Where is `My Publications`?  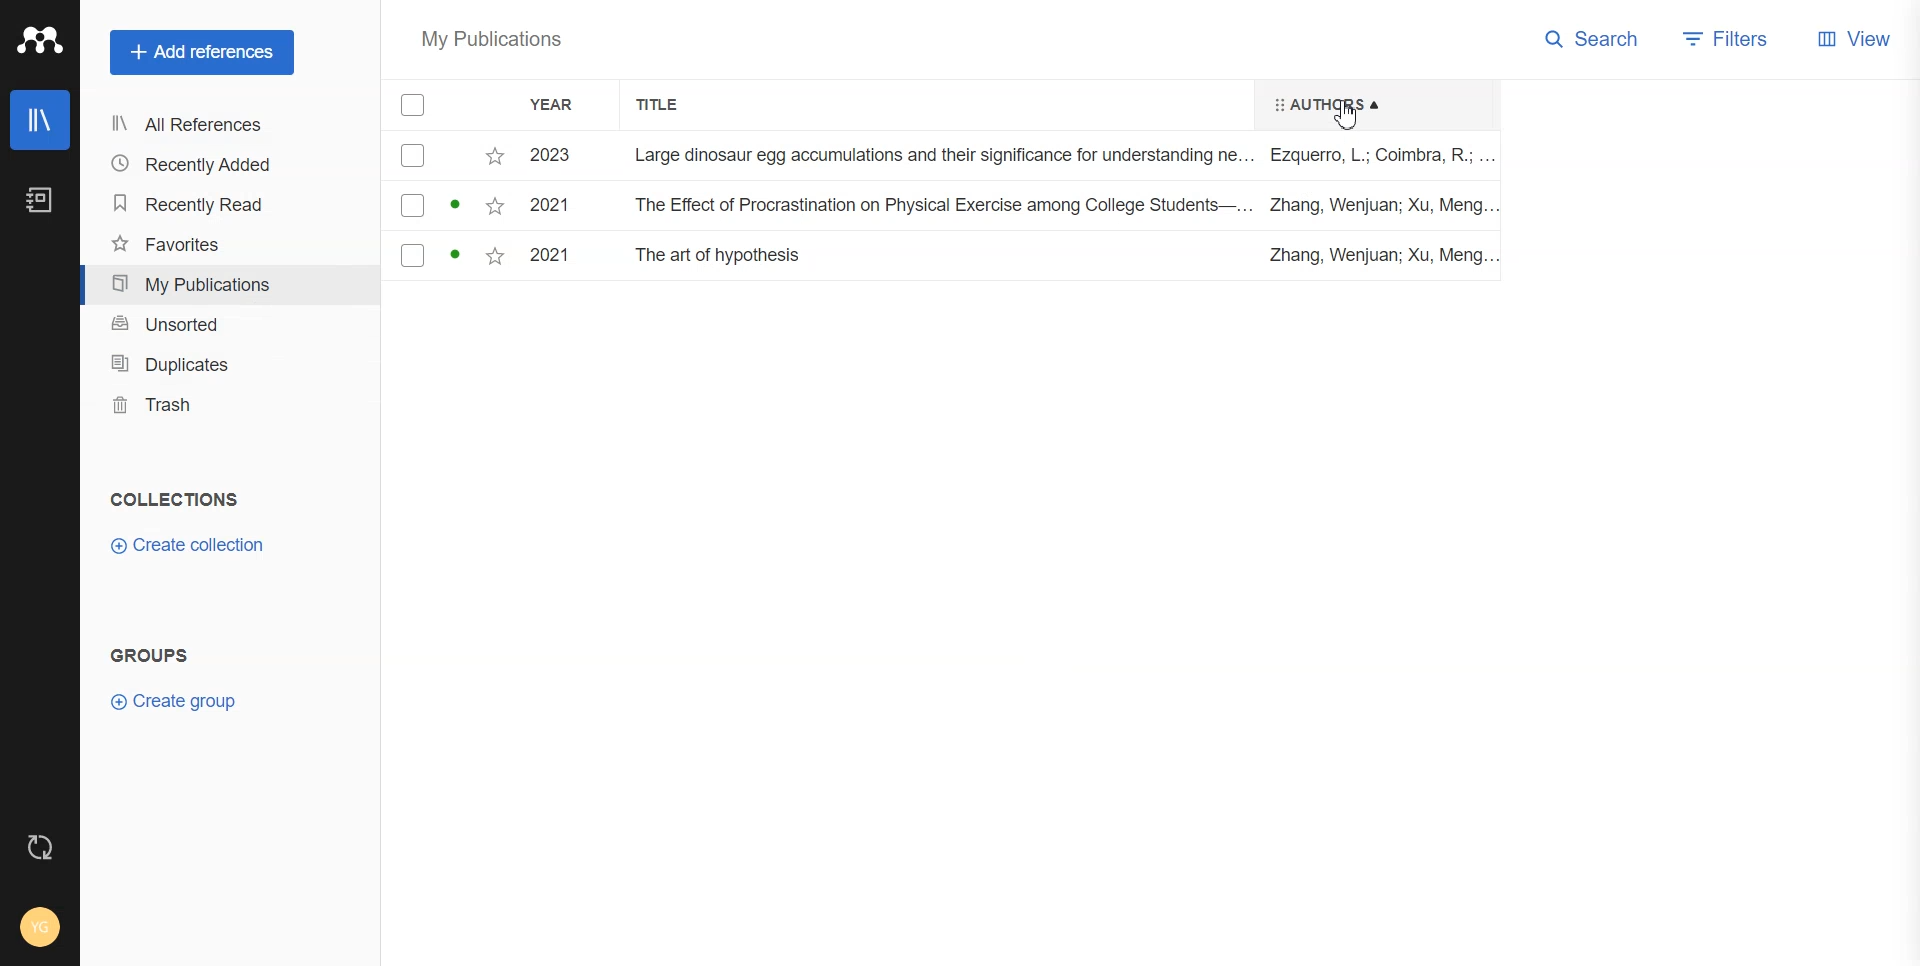
My Publications is located at coordinates (492, 42).